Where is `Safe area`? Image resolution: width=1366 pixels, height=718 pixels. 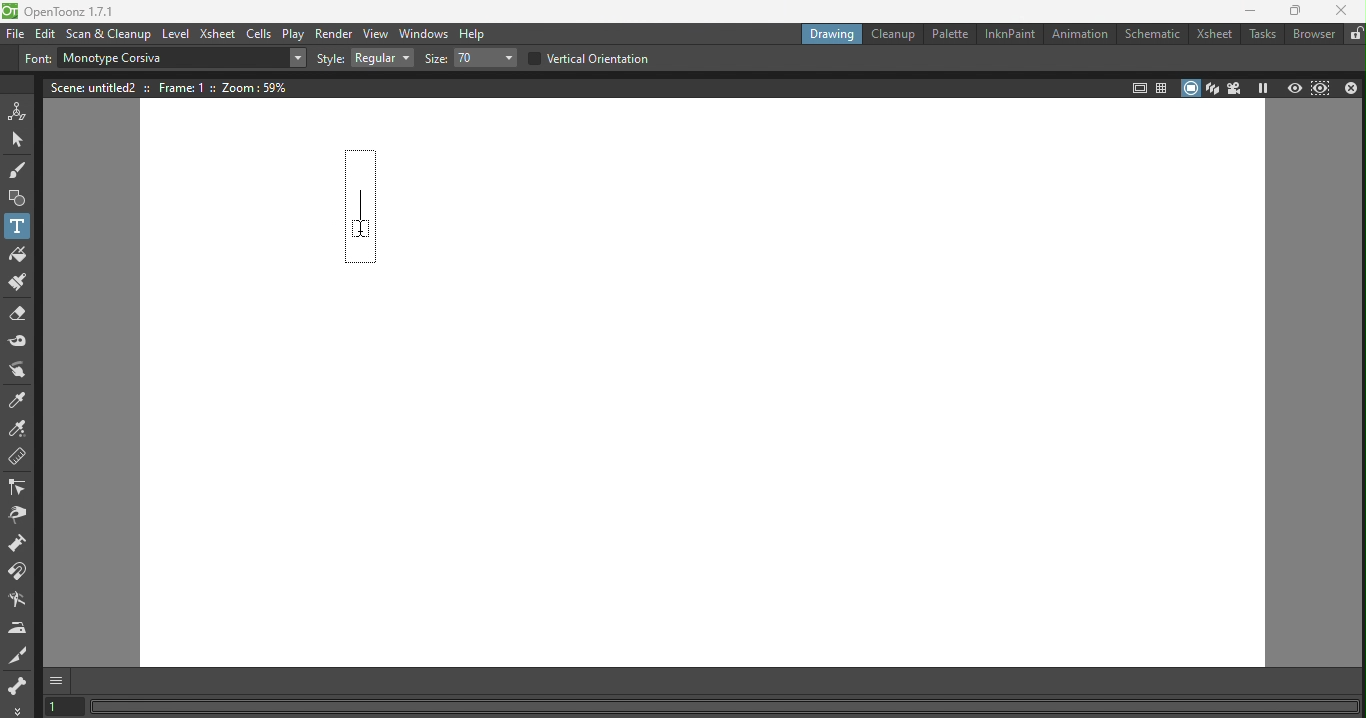 Safe area is located at coordinates (1136, 87).